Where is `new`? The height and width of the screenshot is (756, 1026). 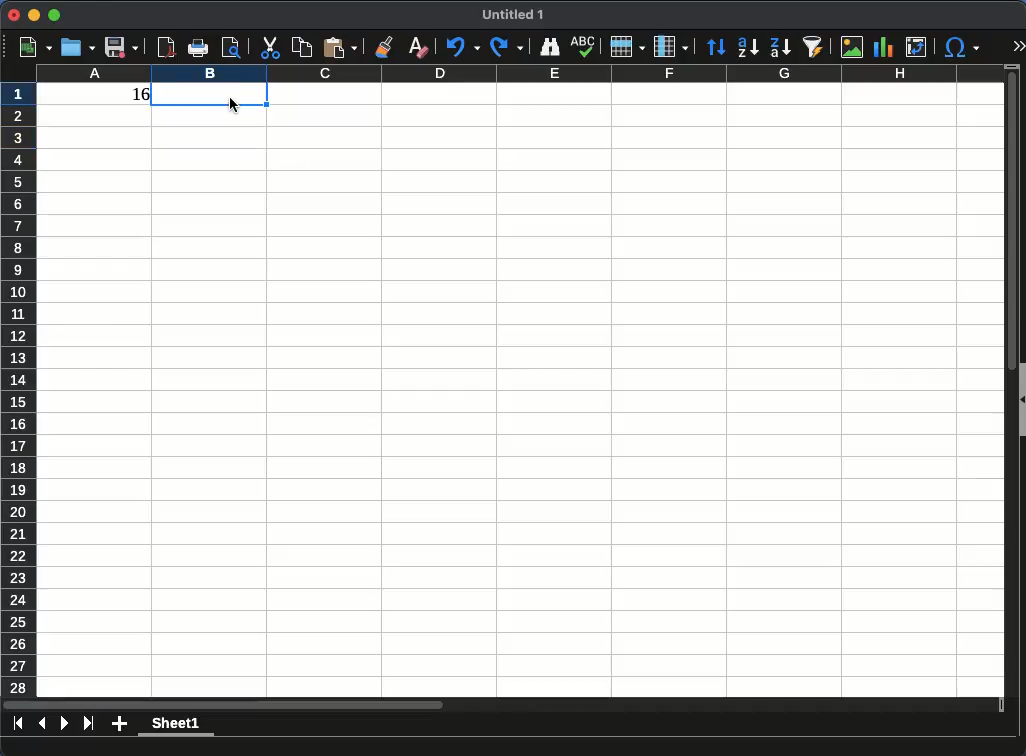
new is located at coordinates (29, 47).